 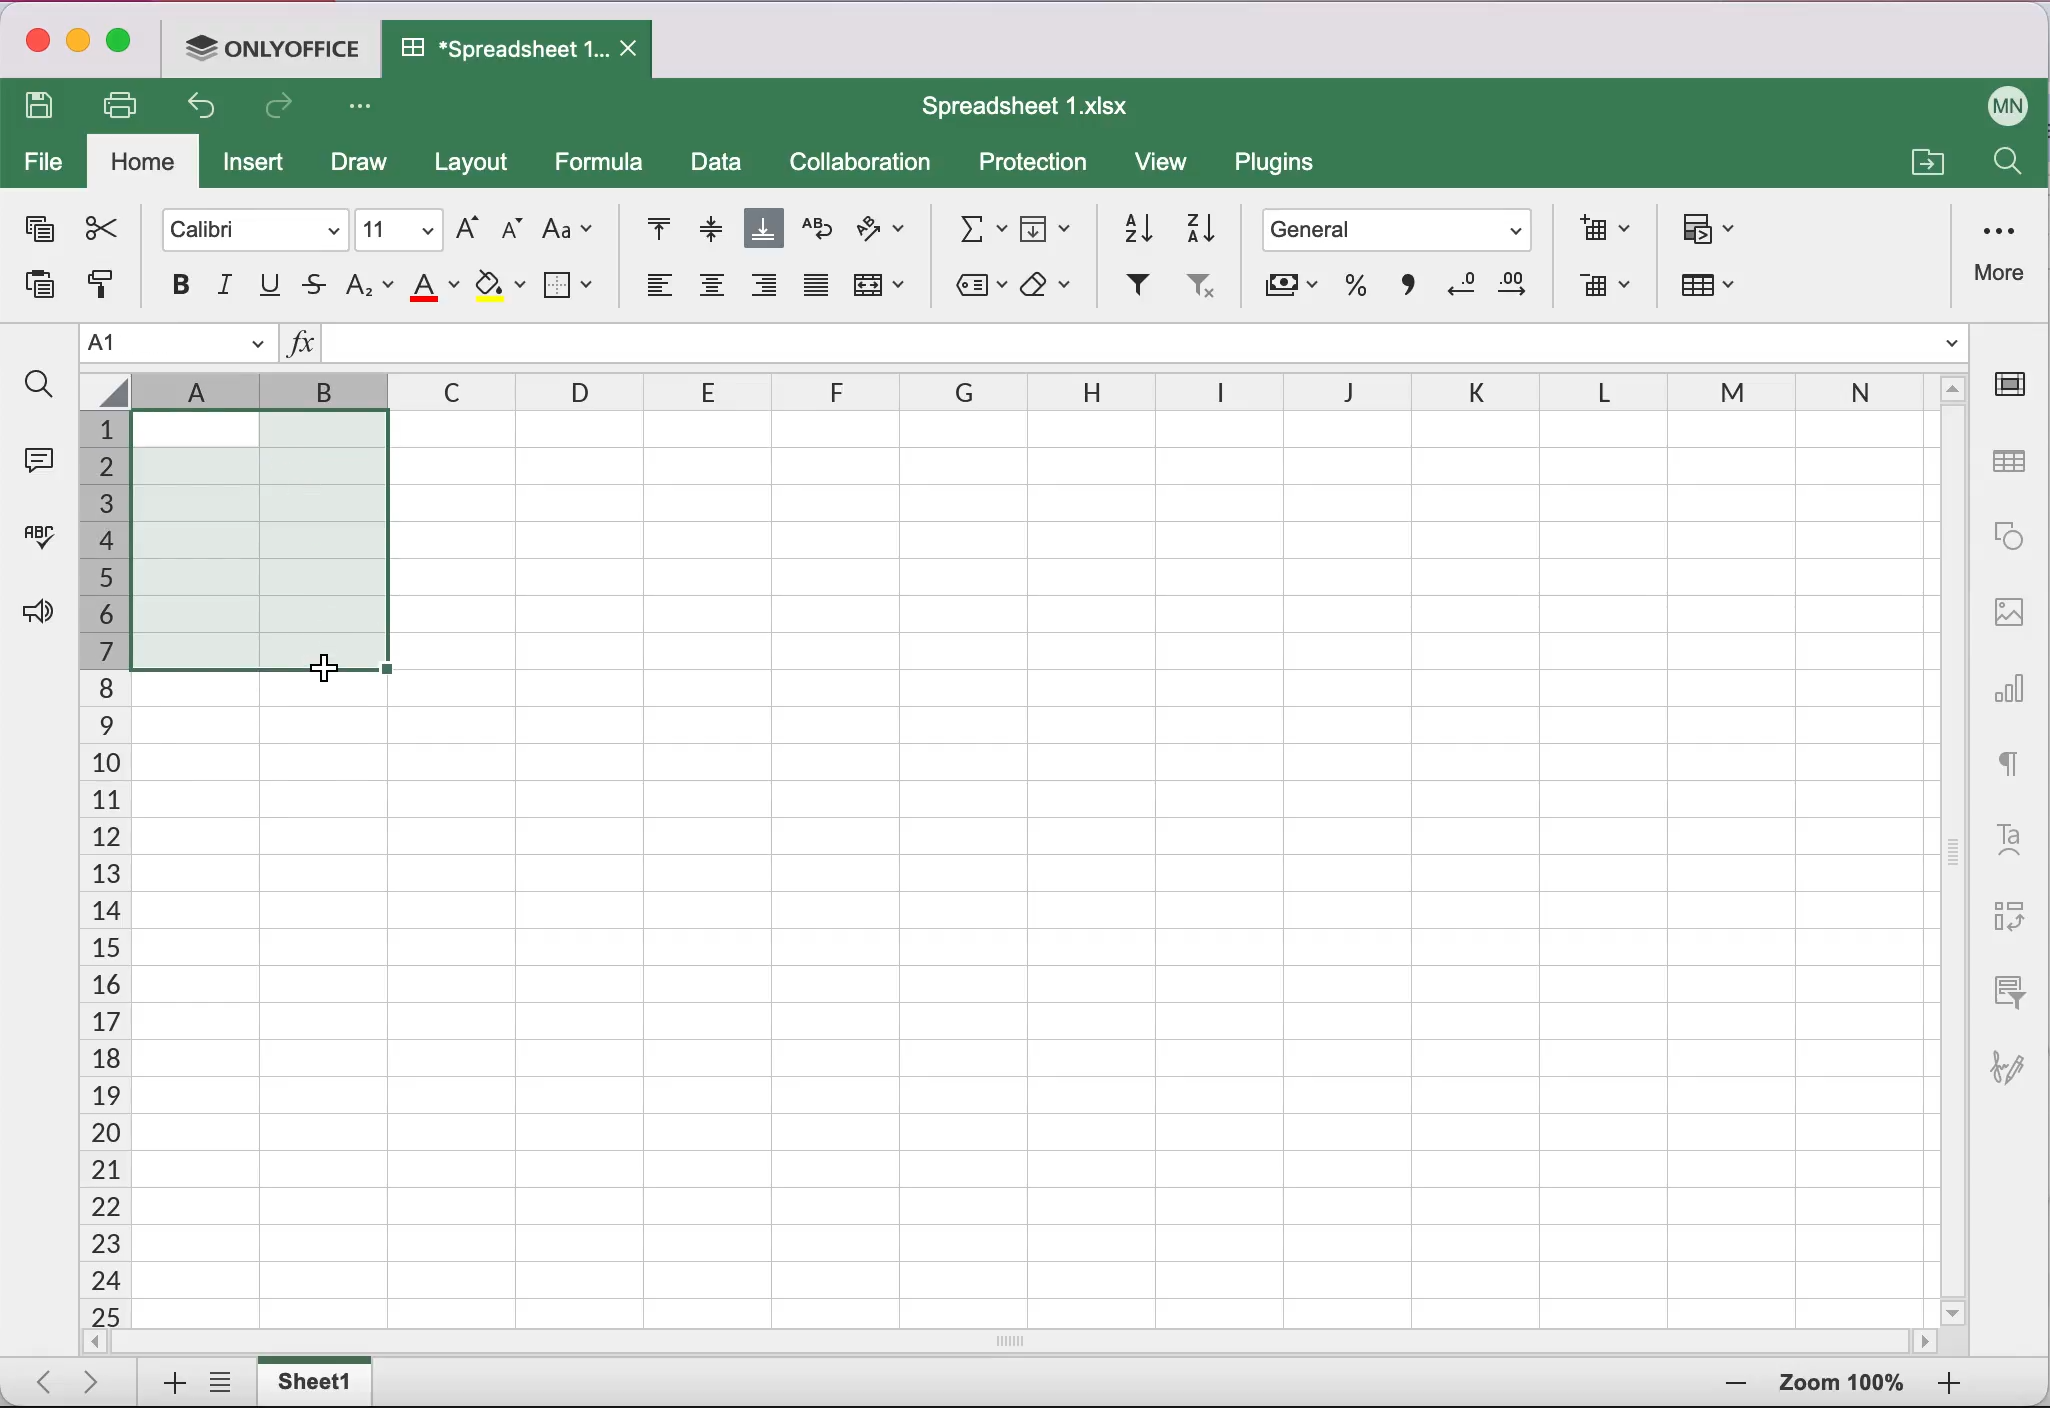 What do you see at coordinates (284, 111) in the screenshot?
I see `redo` at bounding box center [284, 111].